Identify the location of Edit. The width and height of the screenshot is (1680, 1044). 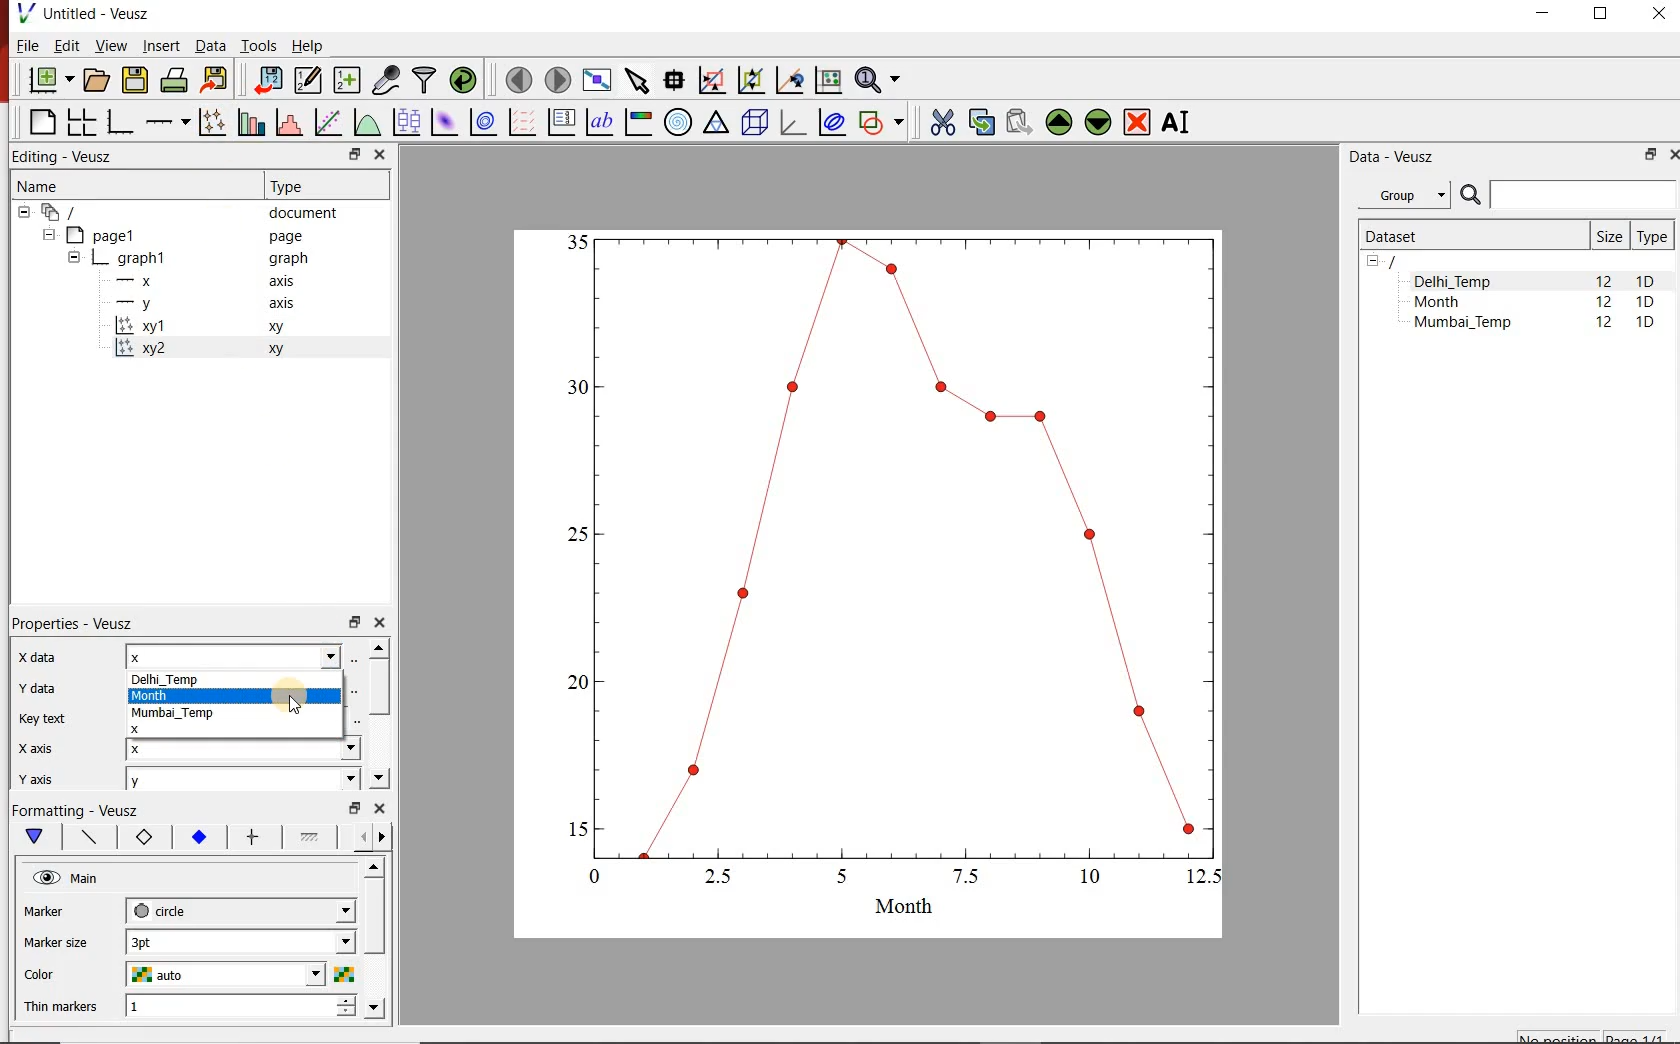
(65, 45).